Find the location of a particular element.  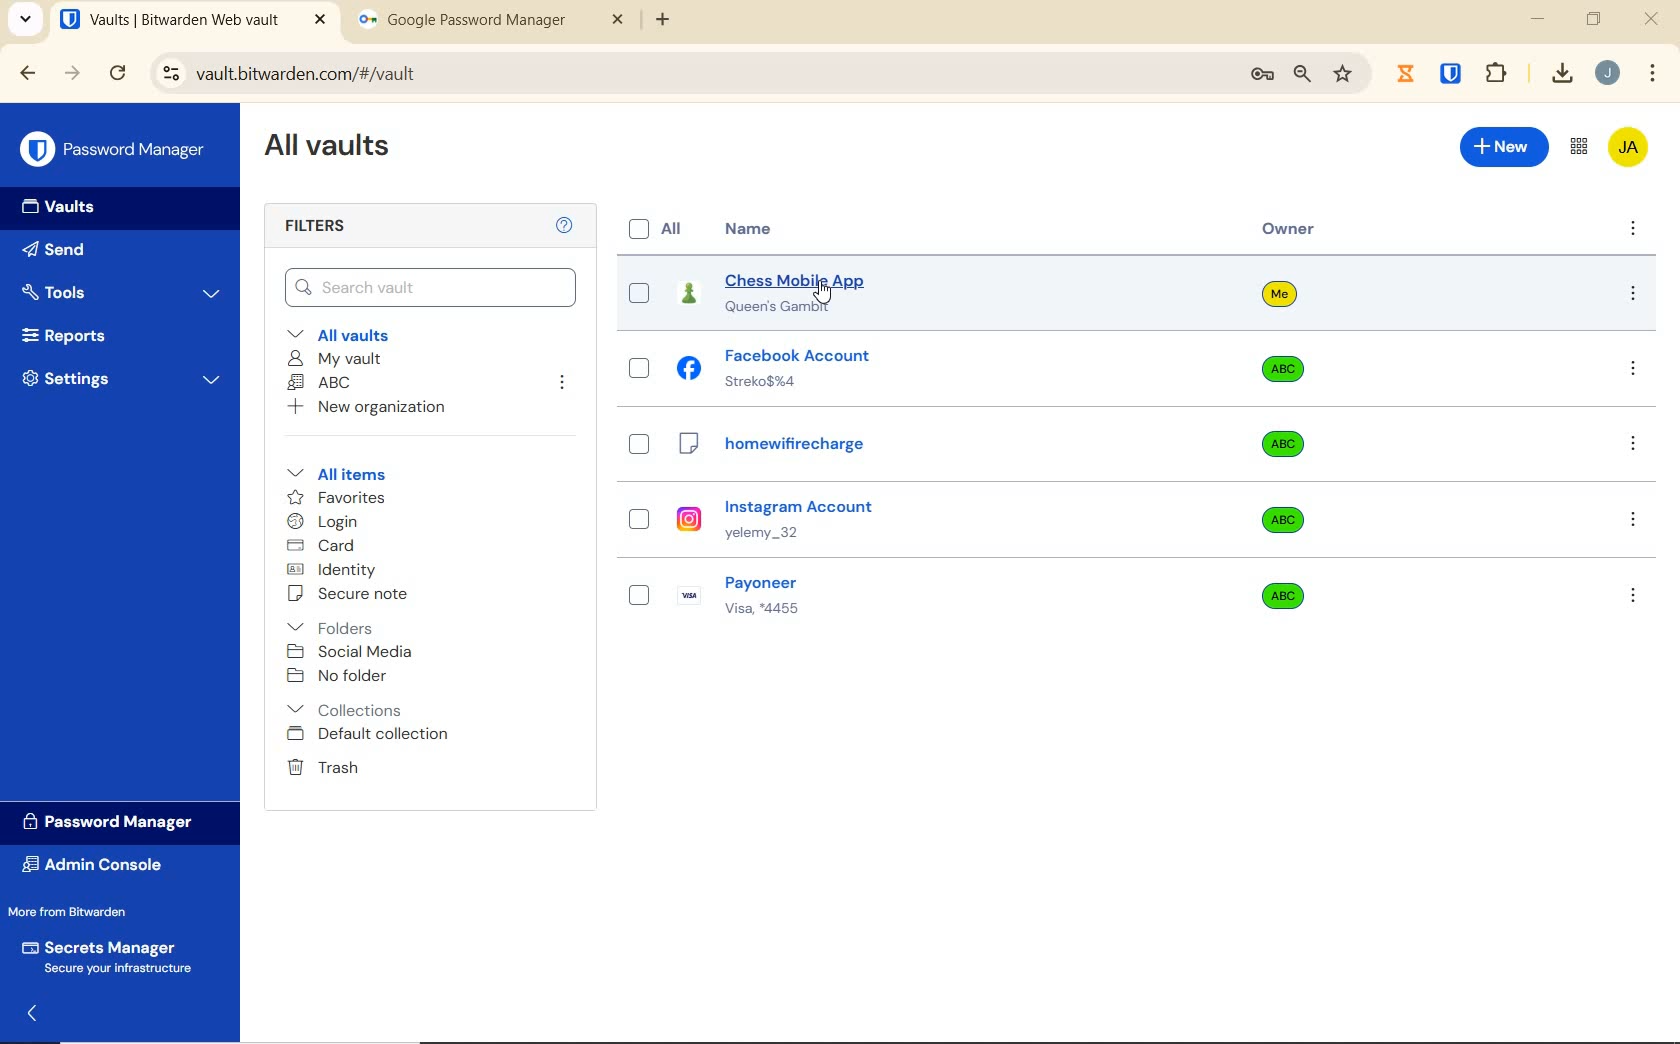

homewifirecharge is located at coordinates (803, 447).